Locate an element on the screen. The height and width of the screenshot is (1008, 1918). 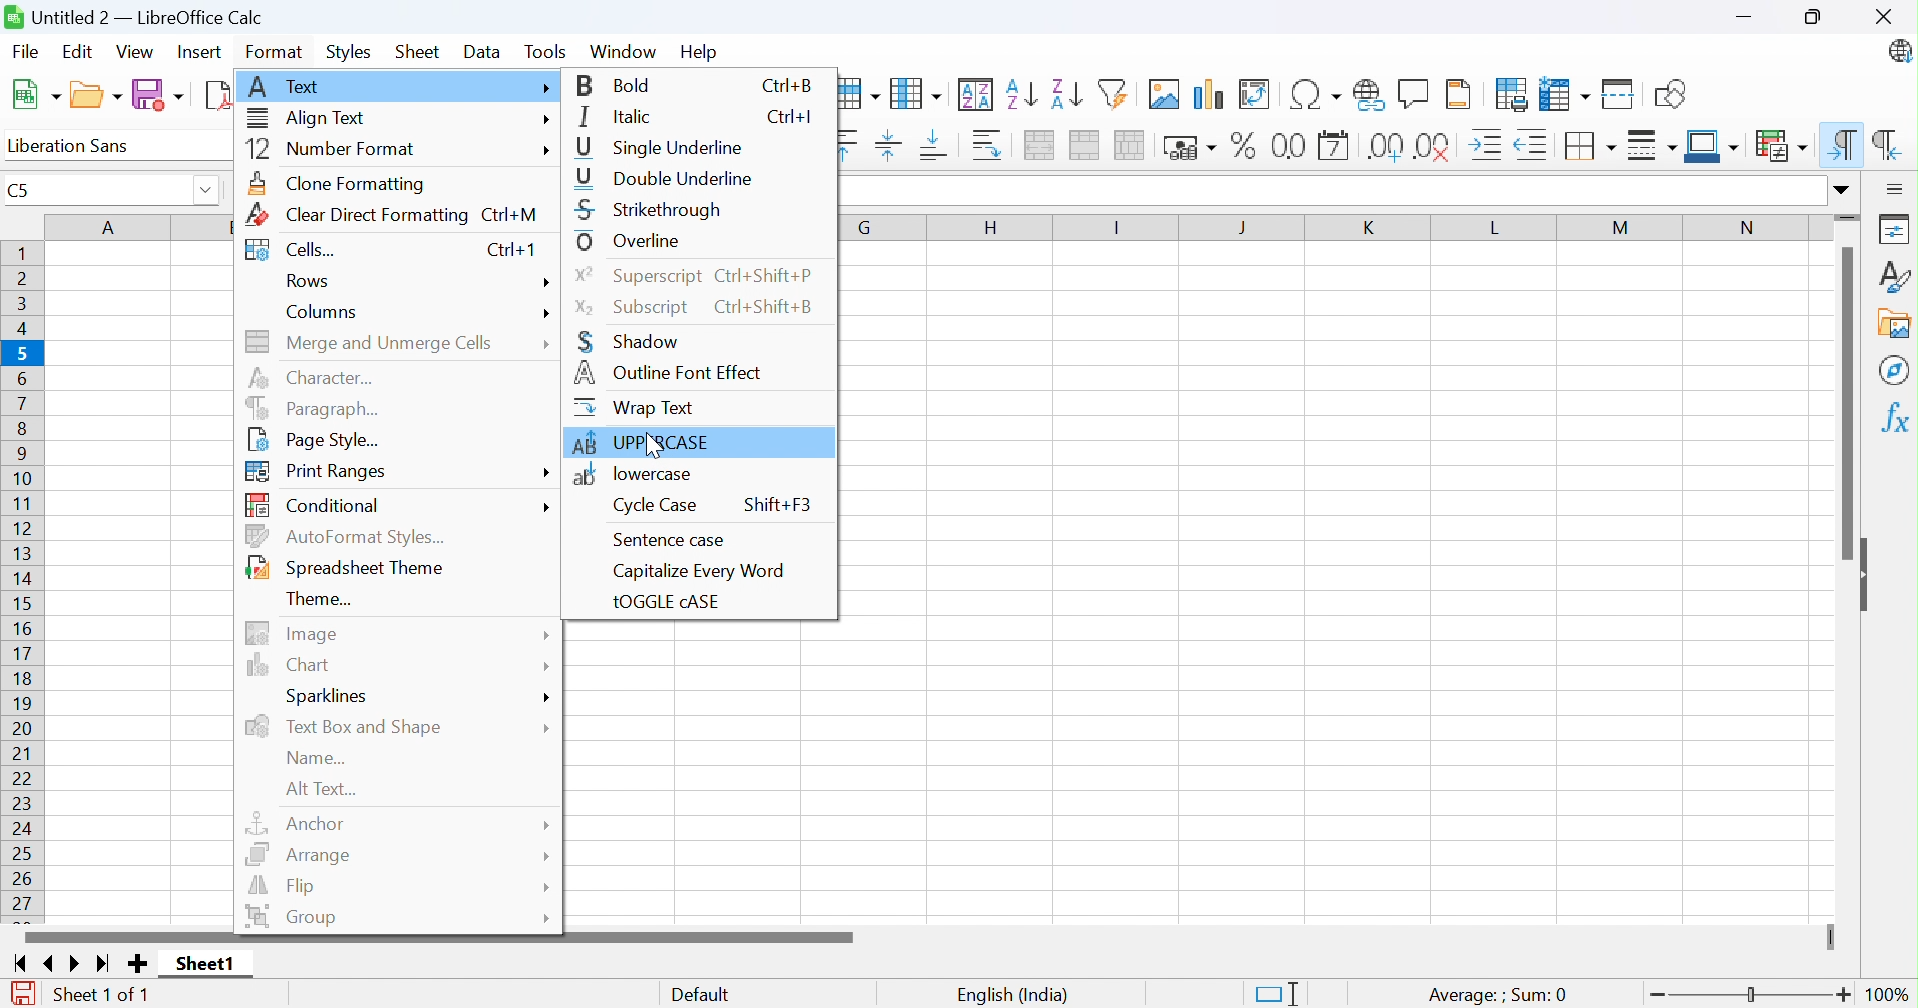
More is located at coordinates (544, 666).